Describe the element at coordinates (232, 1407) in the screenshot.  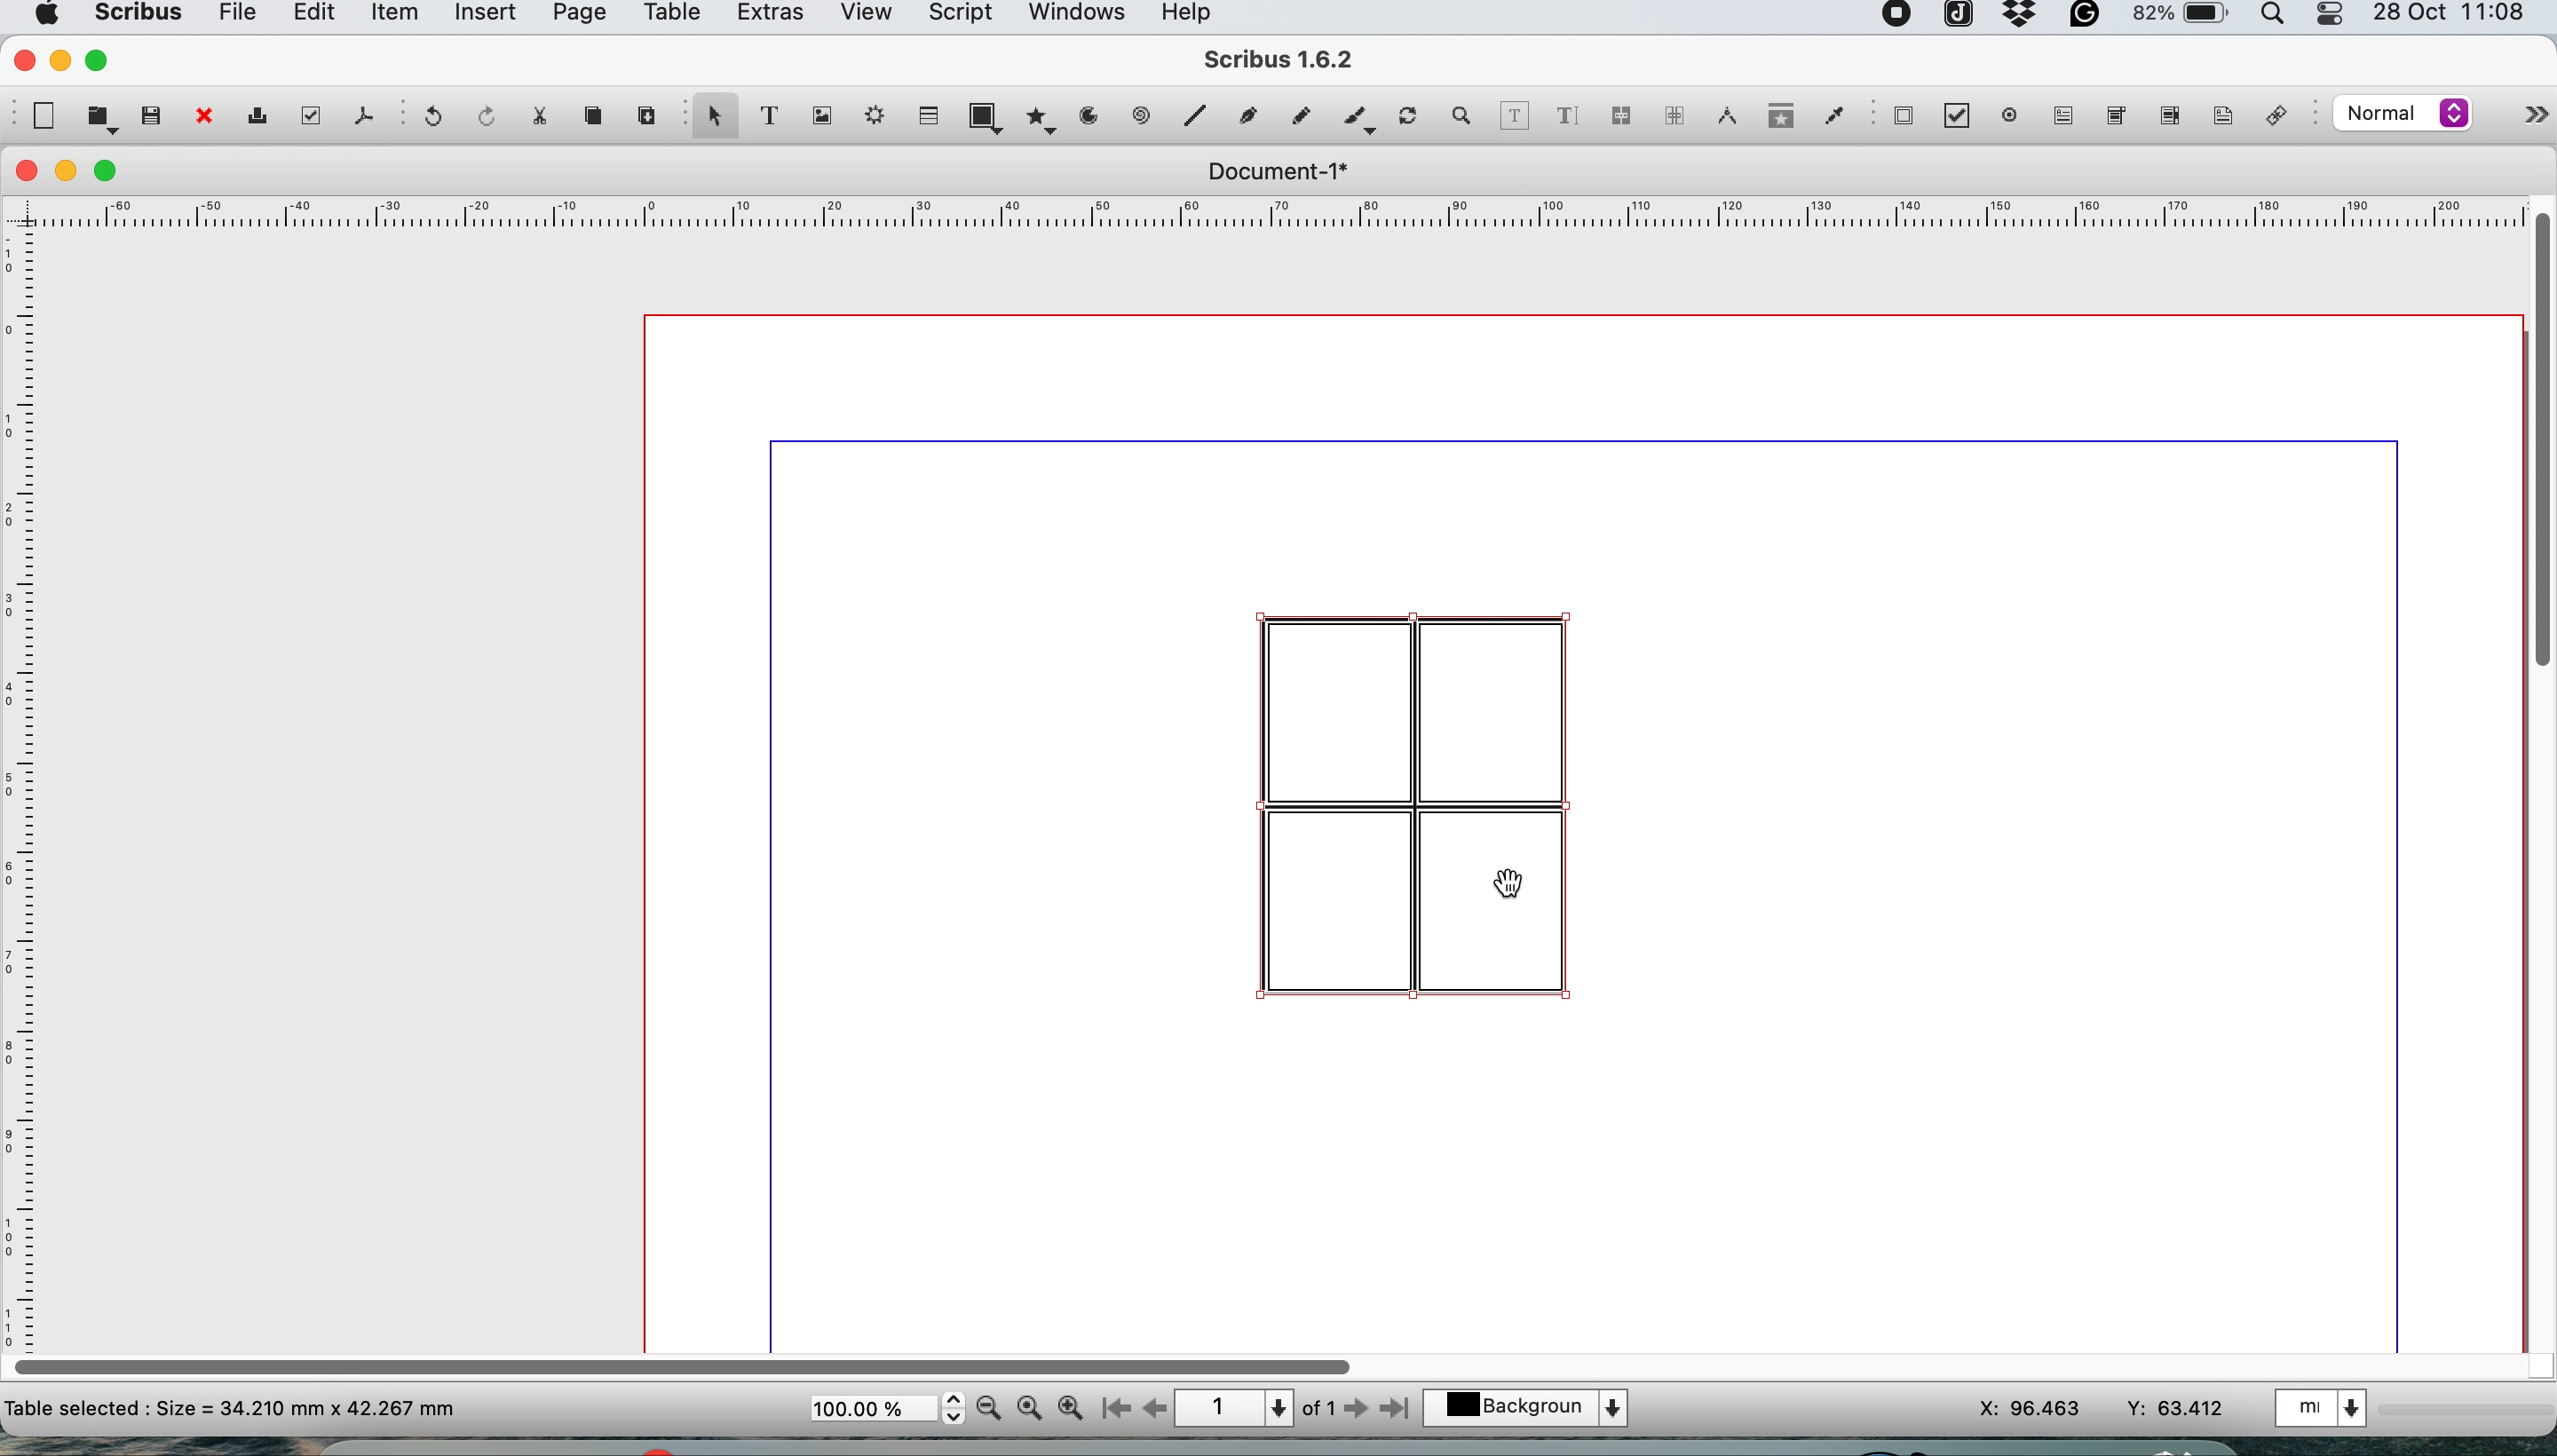
I see `text` at that location.